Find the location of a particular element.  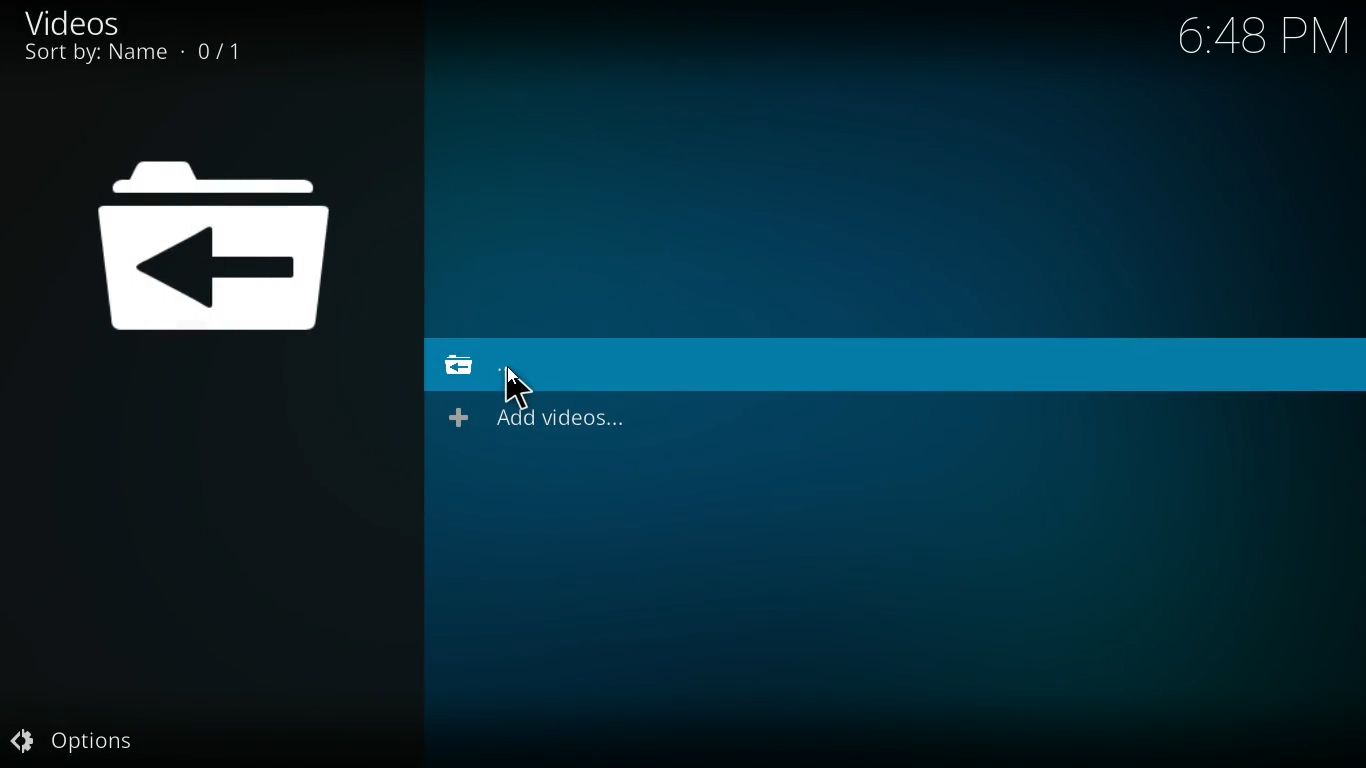

videos is located at coordinates (85, 22).